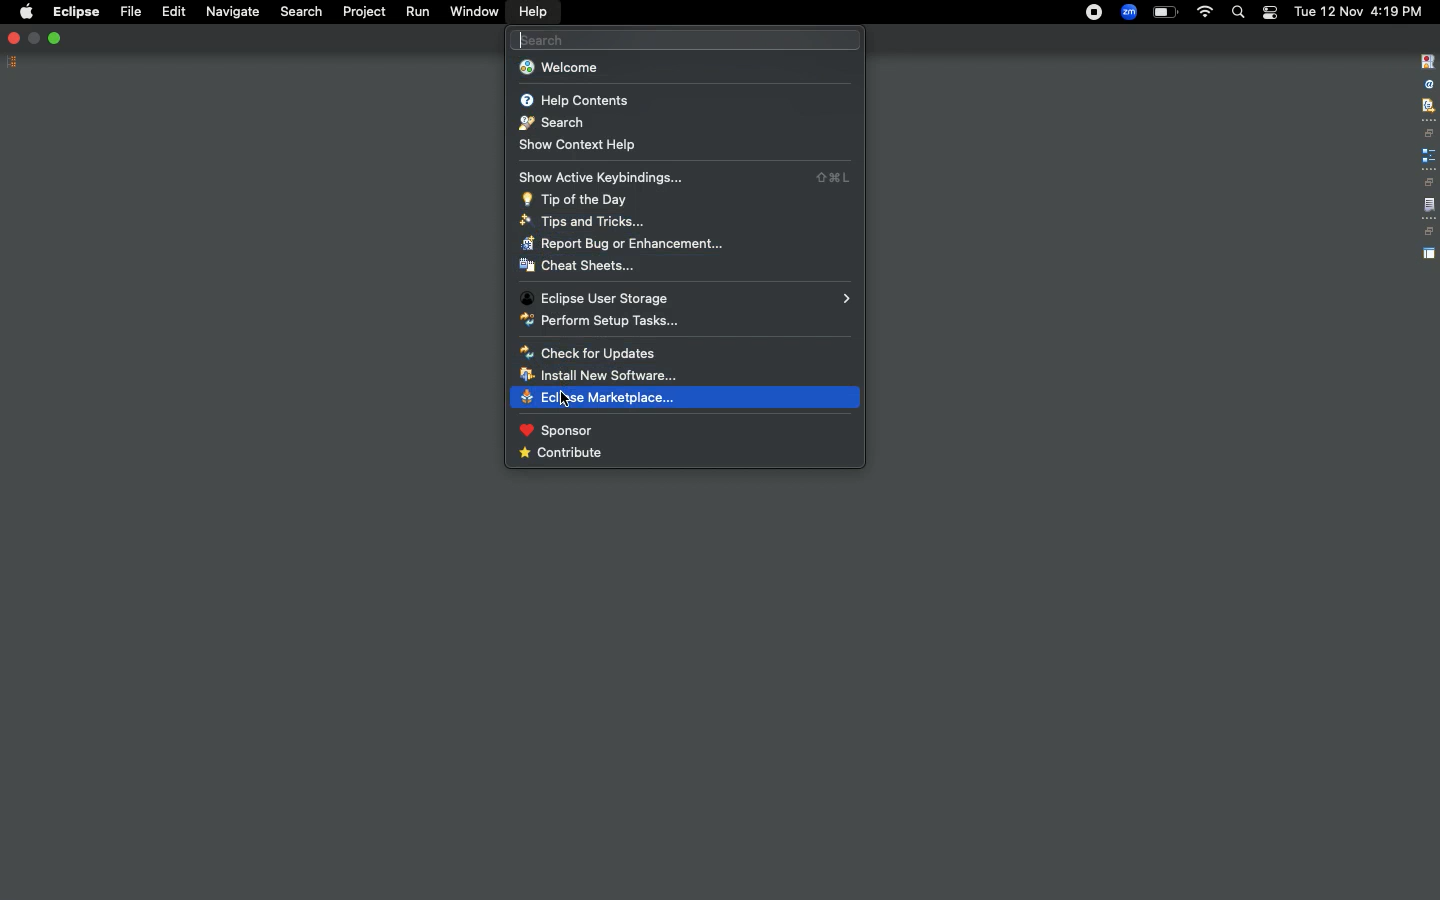 The image size is (1440, 900). Describe the element at coordinates (620, 244) in the screenshot. I see `Report bug or enhancement` at that location.